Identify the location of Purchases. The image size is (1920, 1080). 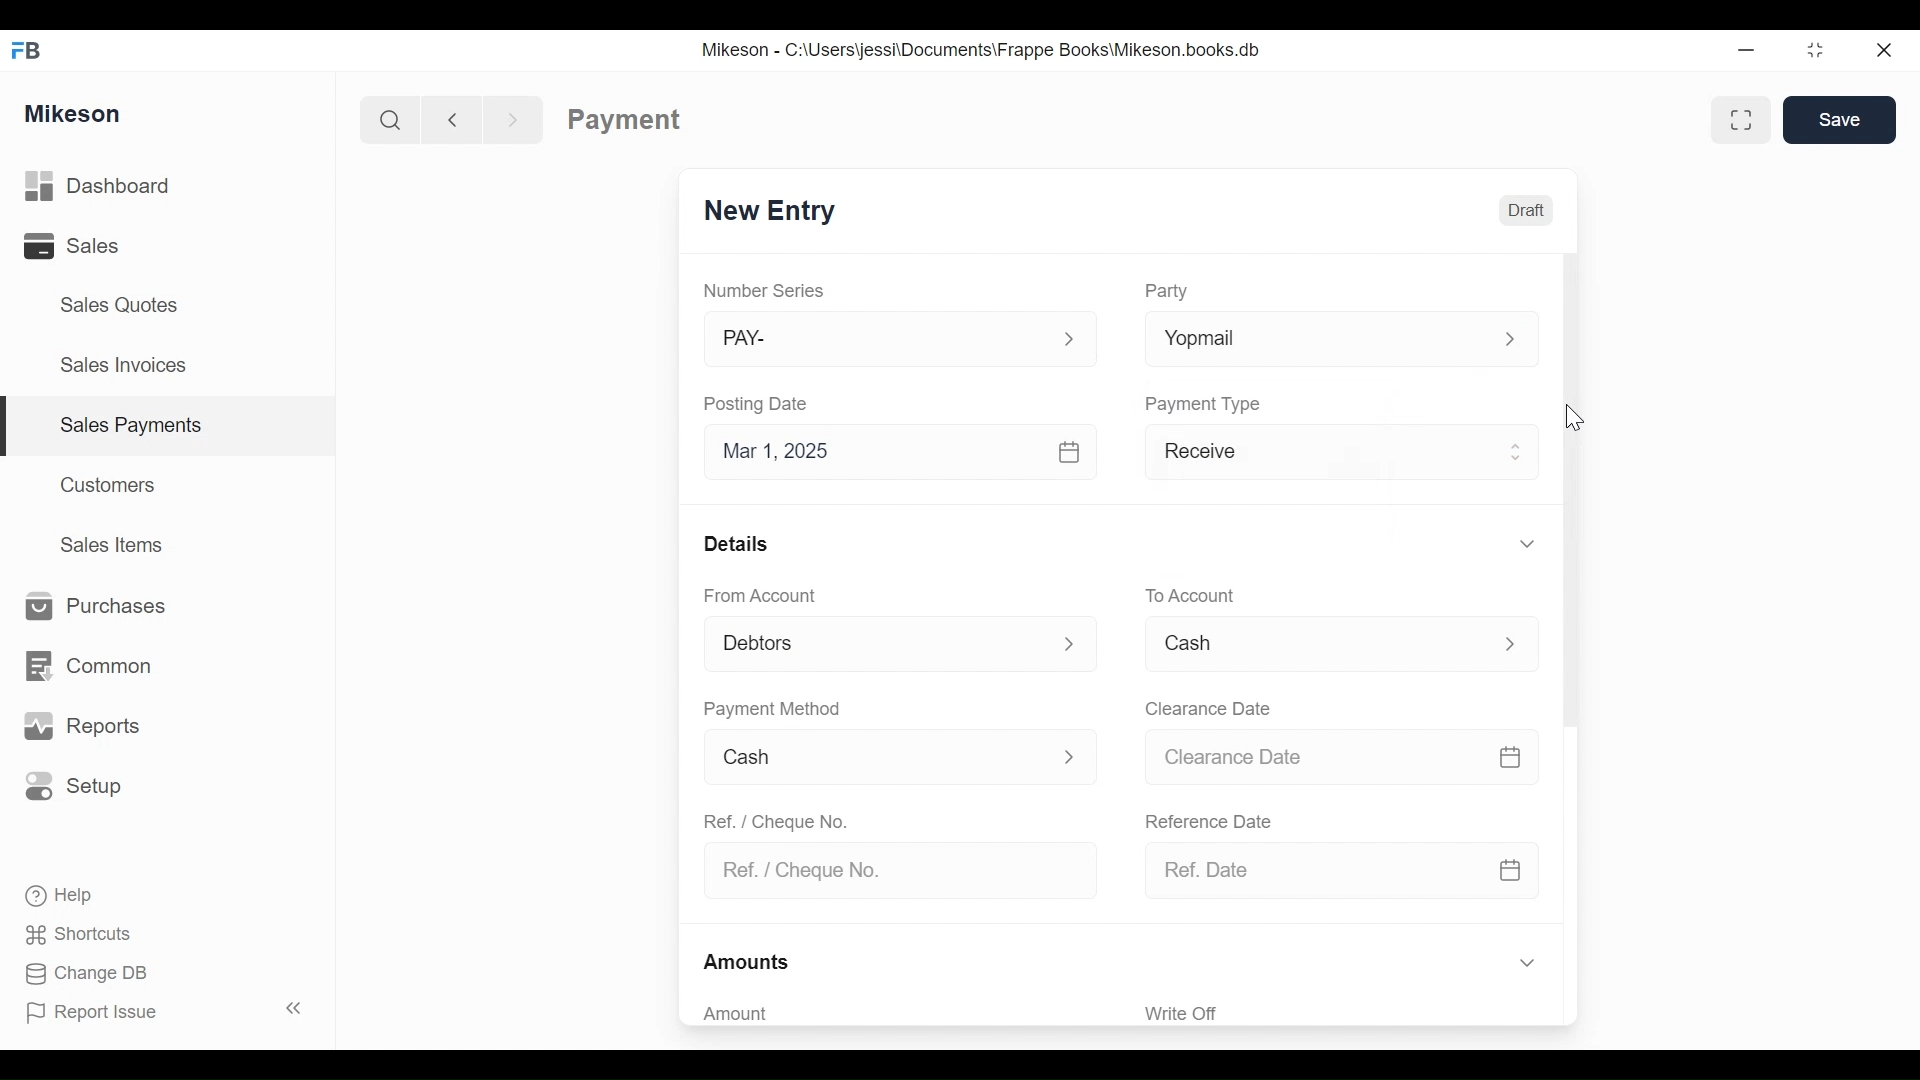
(95, 606).